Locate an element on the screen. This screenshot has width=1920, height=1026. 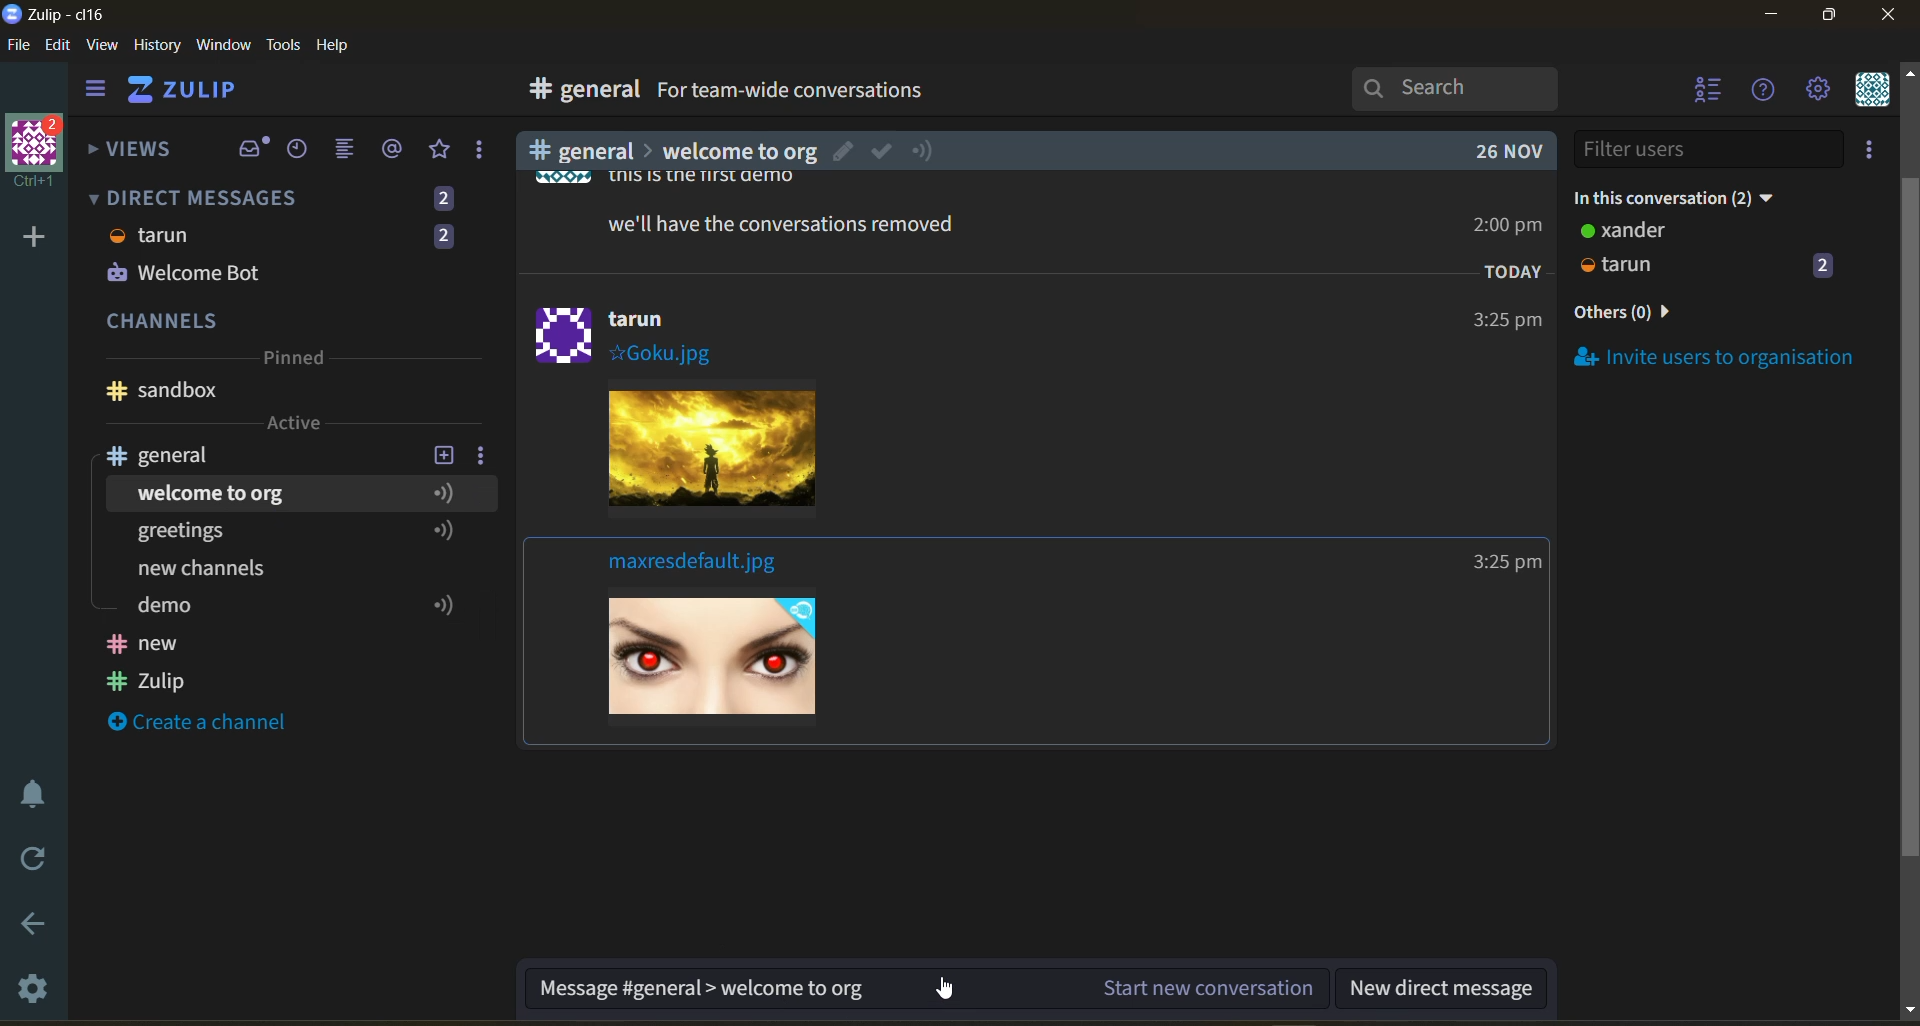
 is located at coordinates (274, 571).